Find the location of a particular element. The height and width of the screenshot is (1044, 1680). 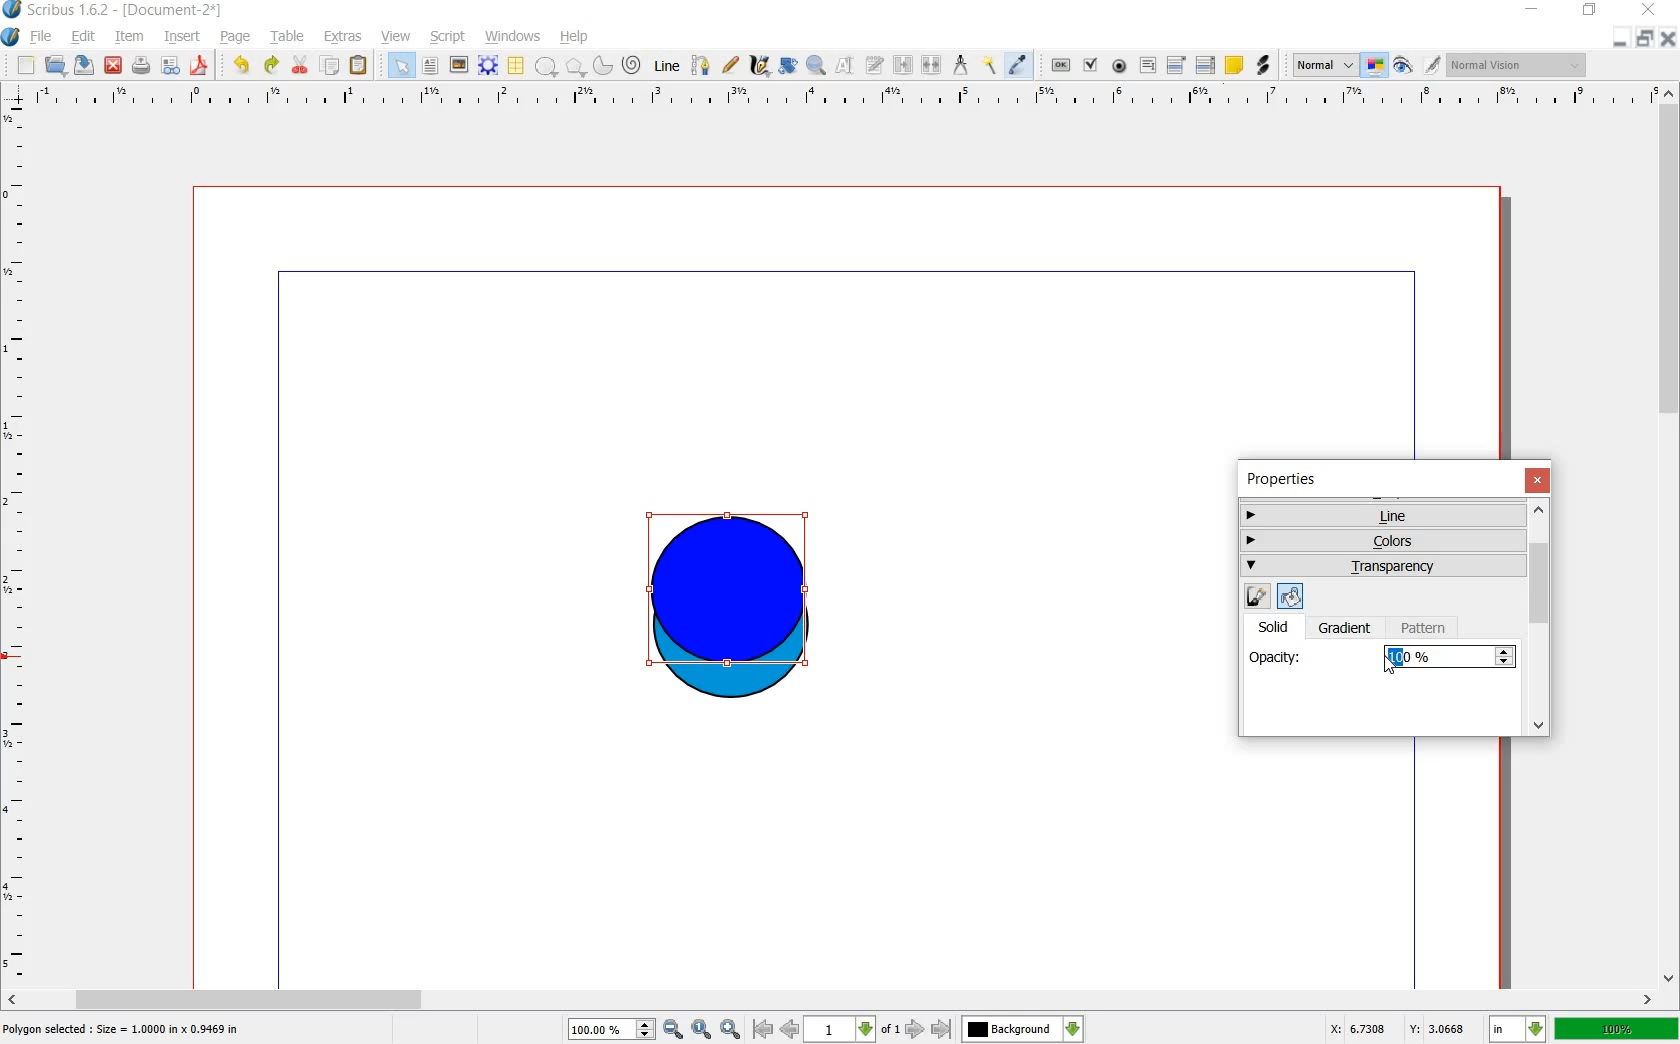

close is located at coordinates (1668, 39).